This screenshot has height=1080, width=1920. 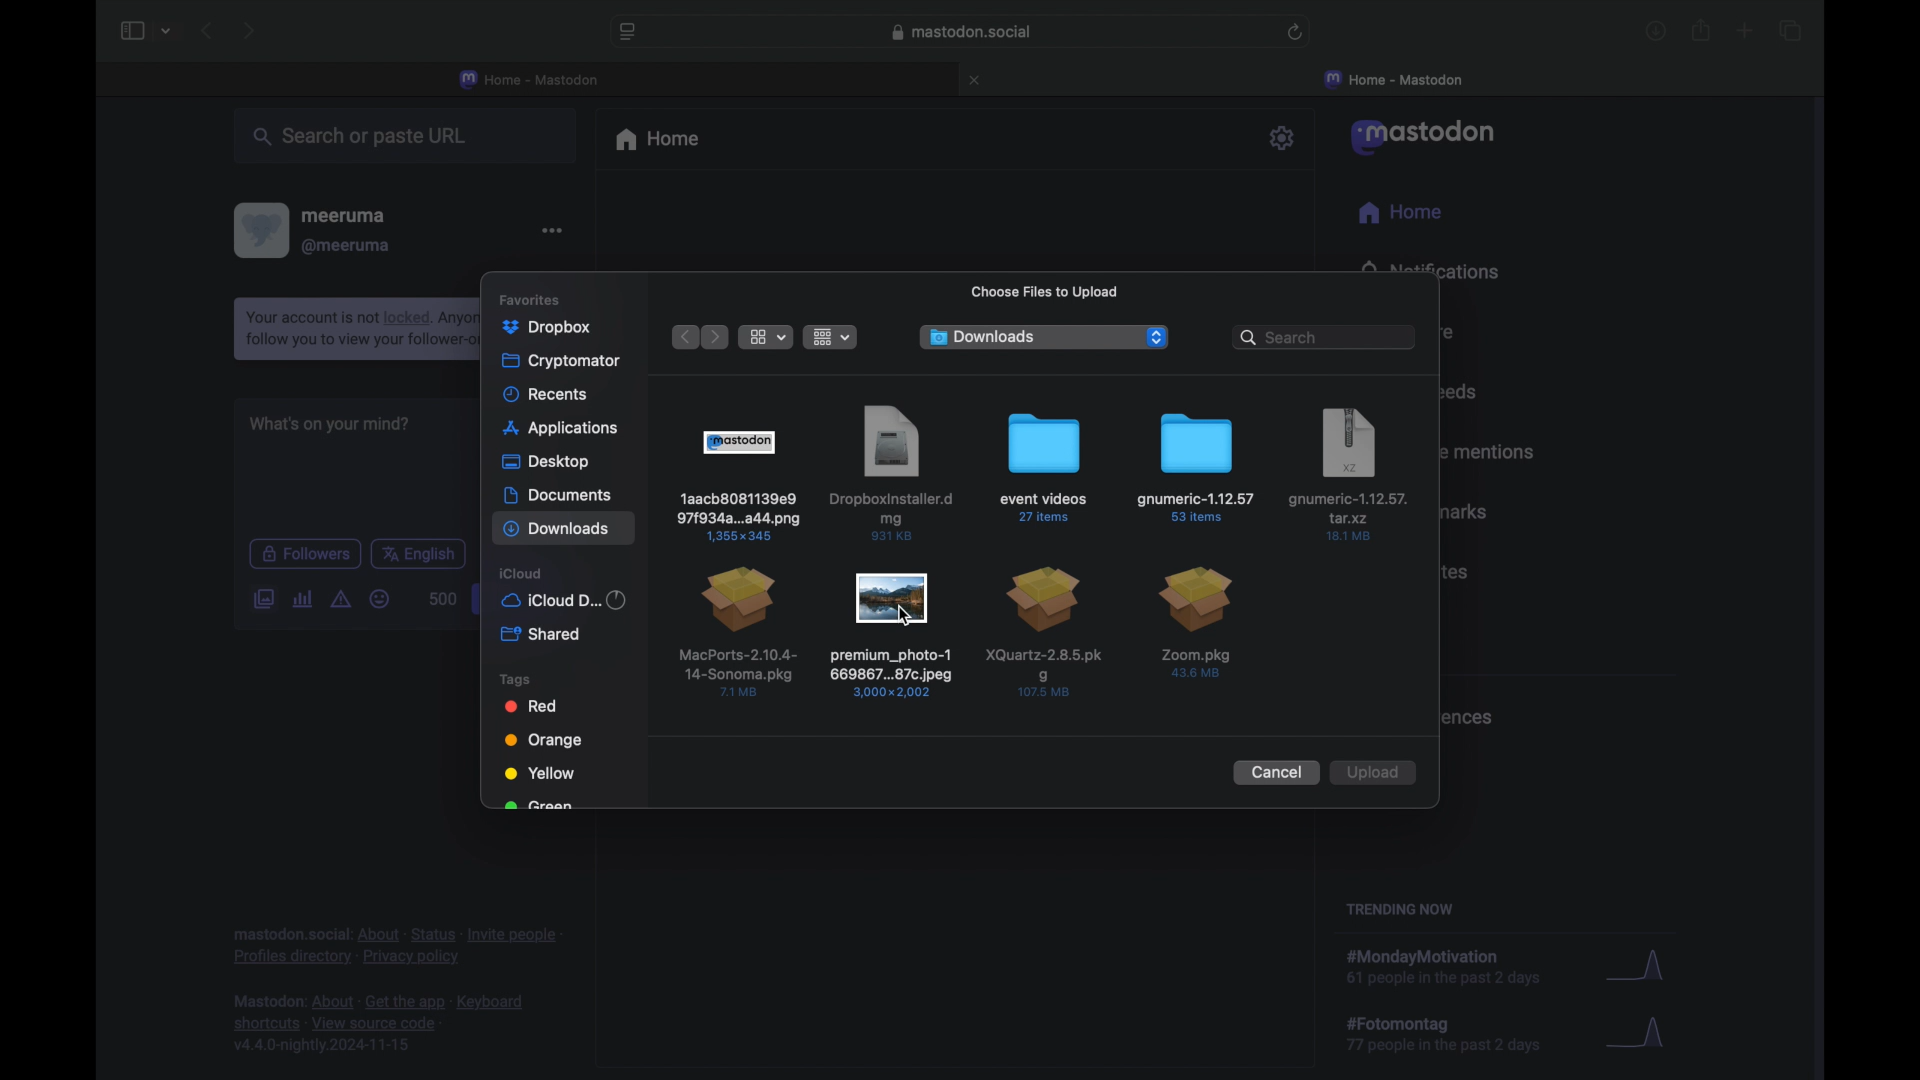 What do you see at coordinates (566, 600) in the screenshot?
I see `iCloud d...` at bounding box center [566, 600].